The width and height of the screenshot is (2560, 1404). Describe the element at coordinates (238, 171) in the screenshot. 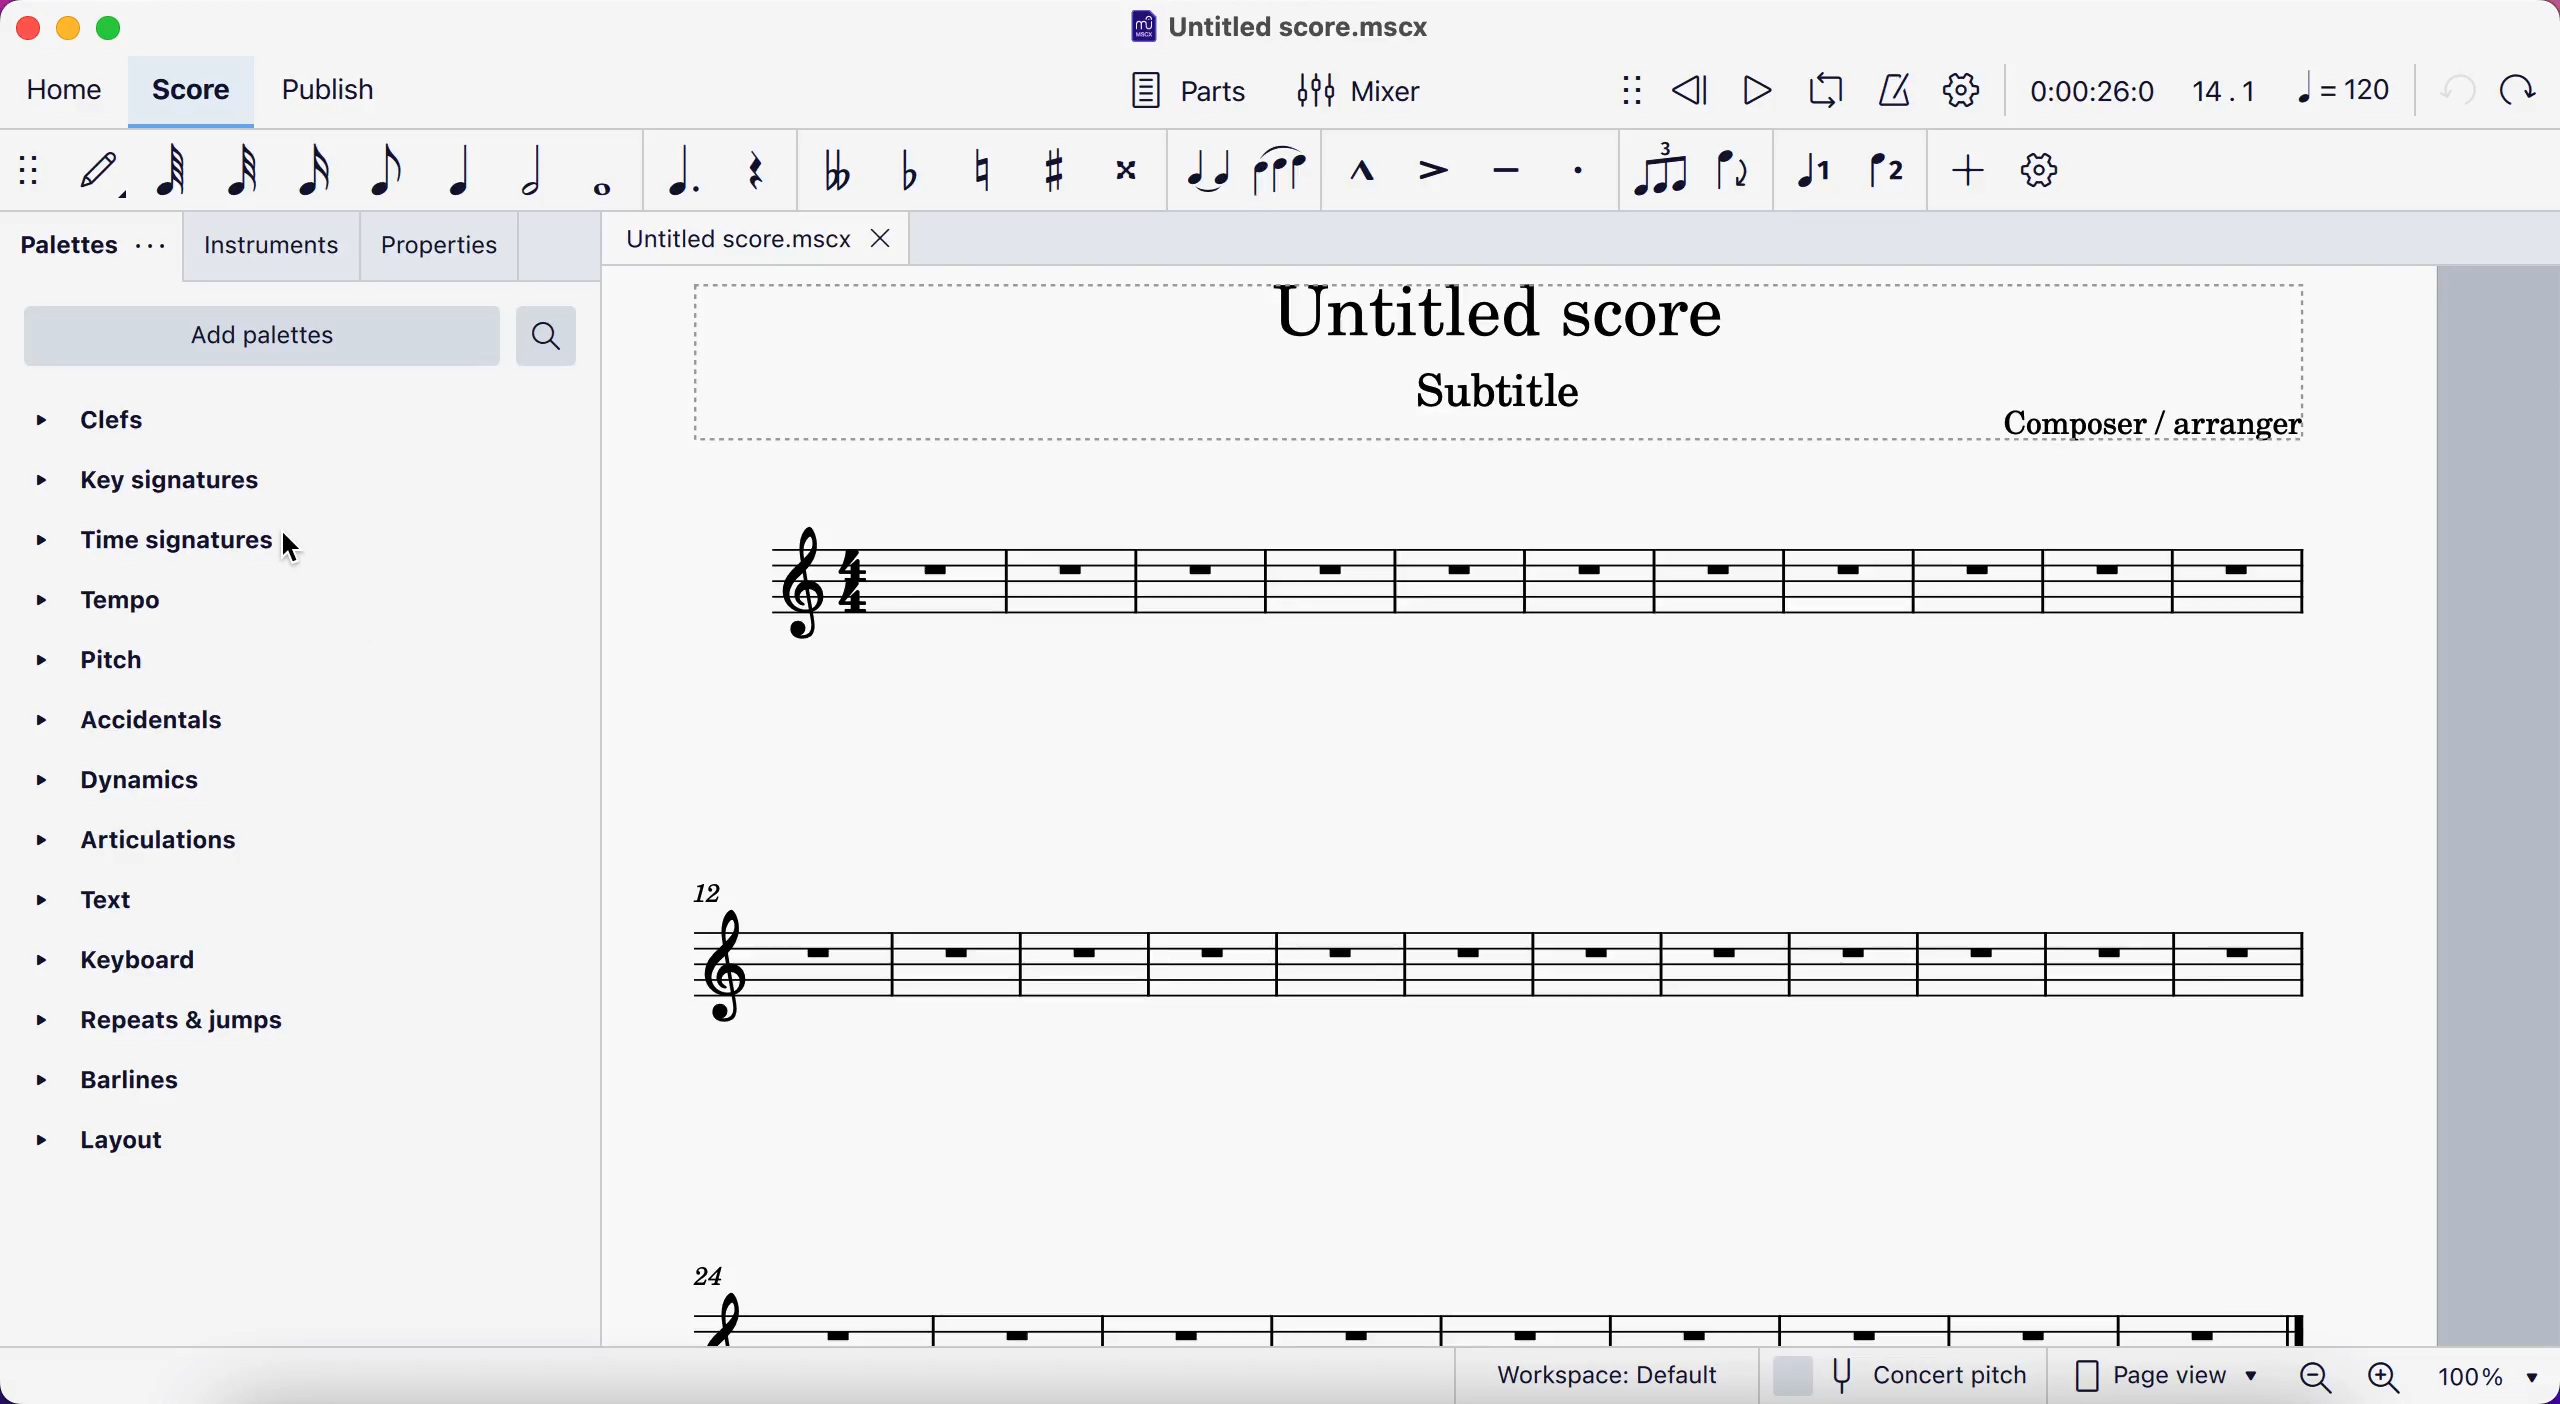

I see `32nd note` at that location.